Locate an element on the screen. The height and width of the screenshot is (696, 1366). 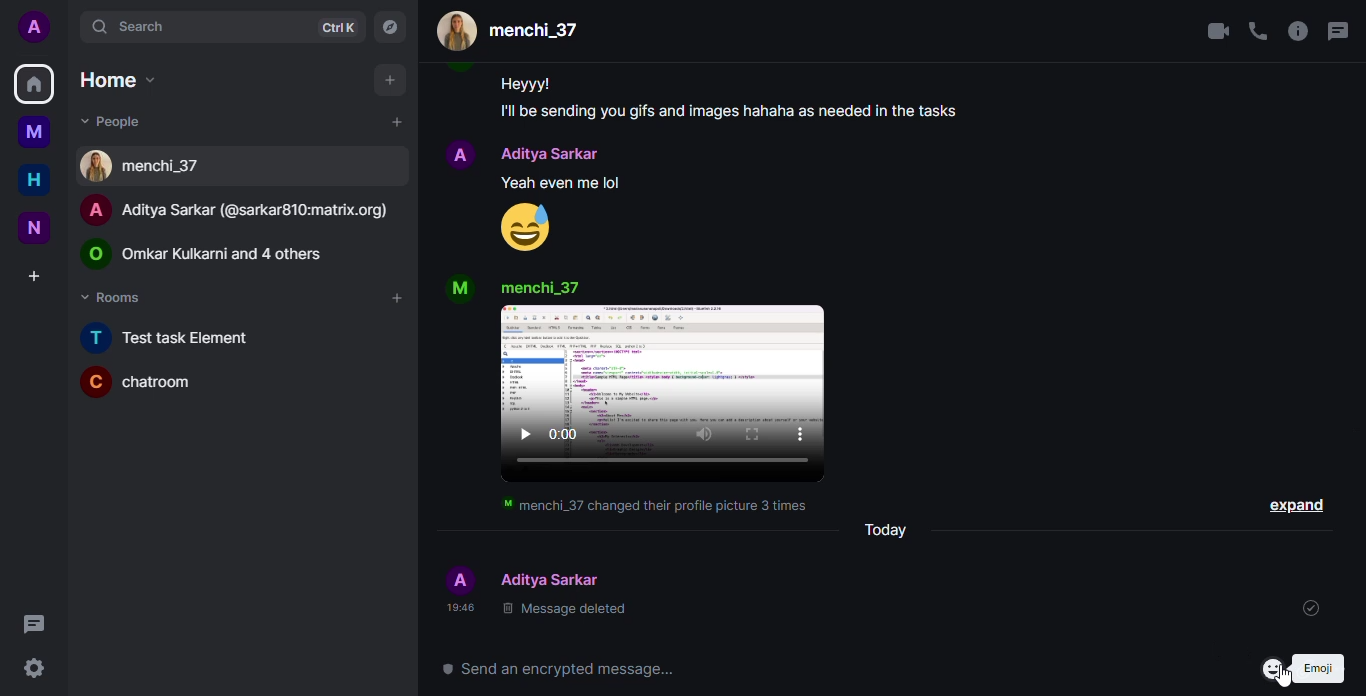
home is located at coordinates (34, 180).